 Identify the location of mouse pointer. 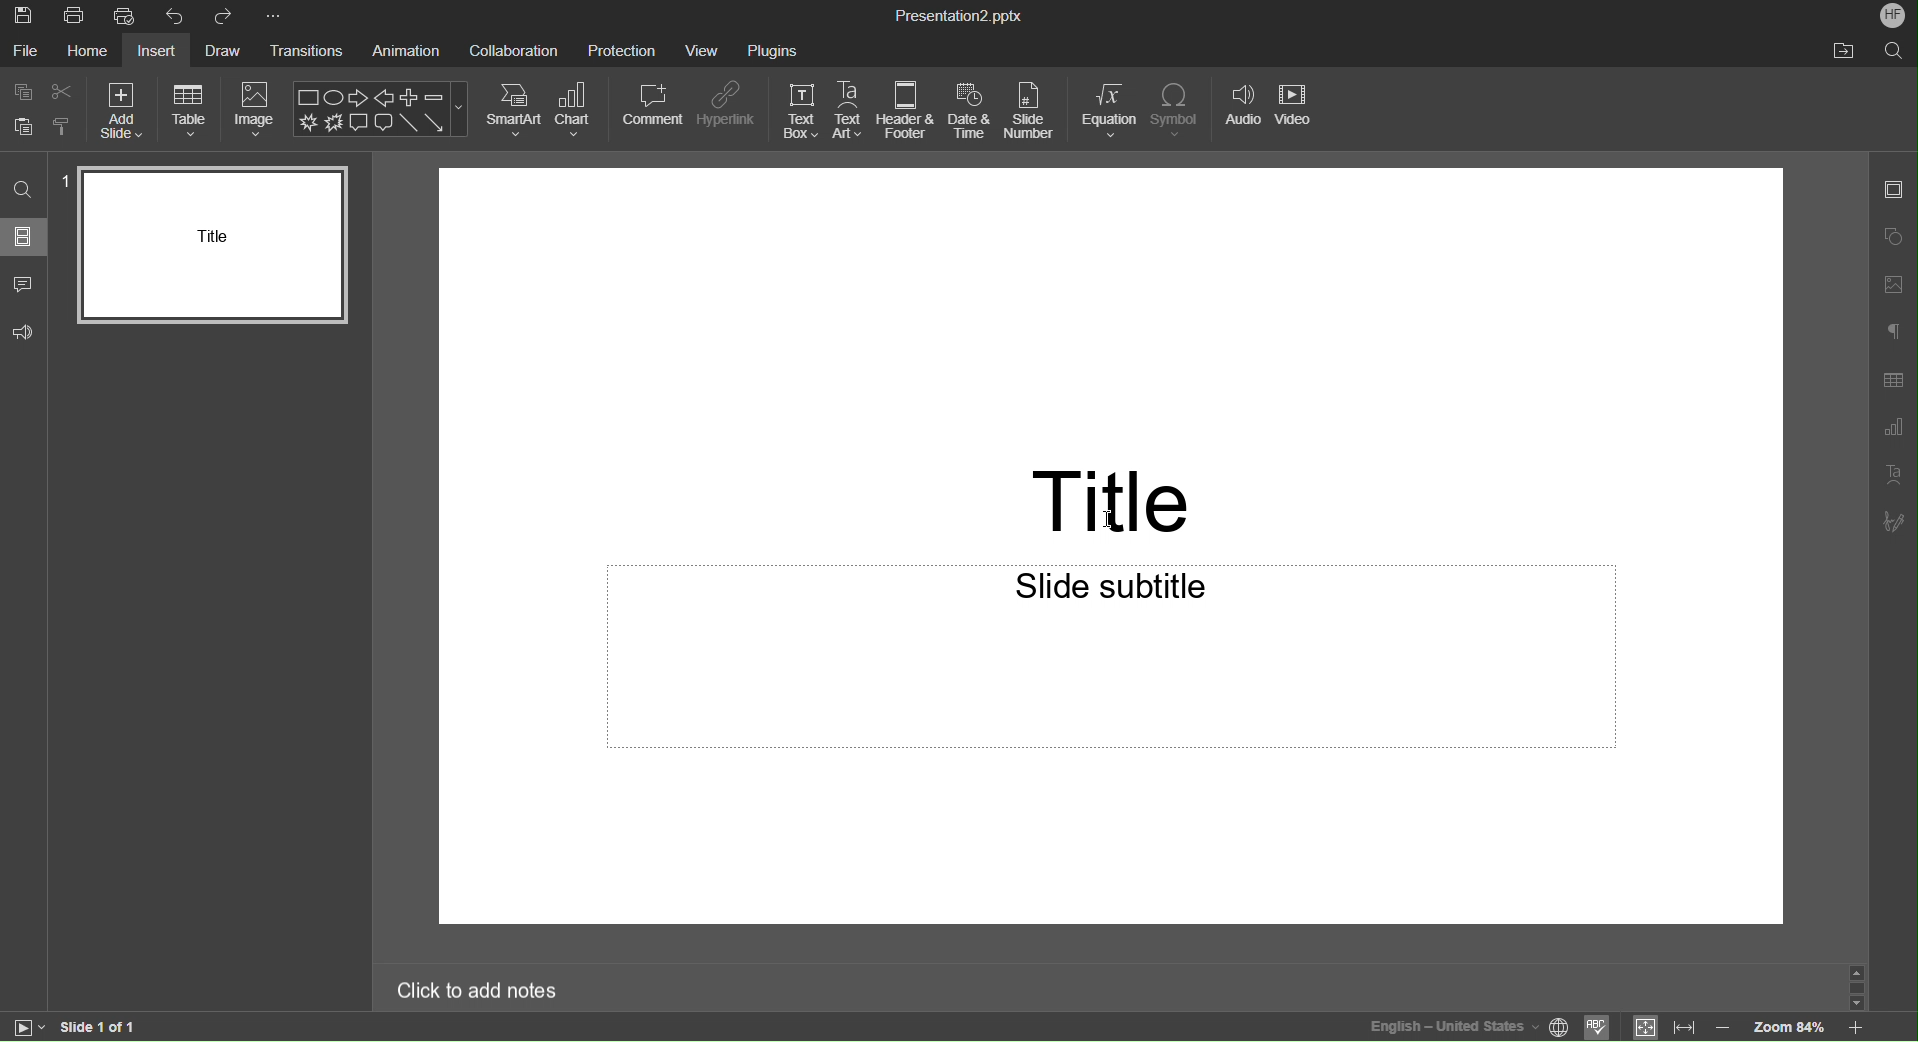
(1108, 519).